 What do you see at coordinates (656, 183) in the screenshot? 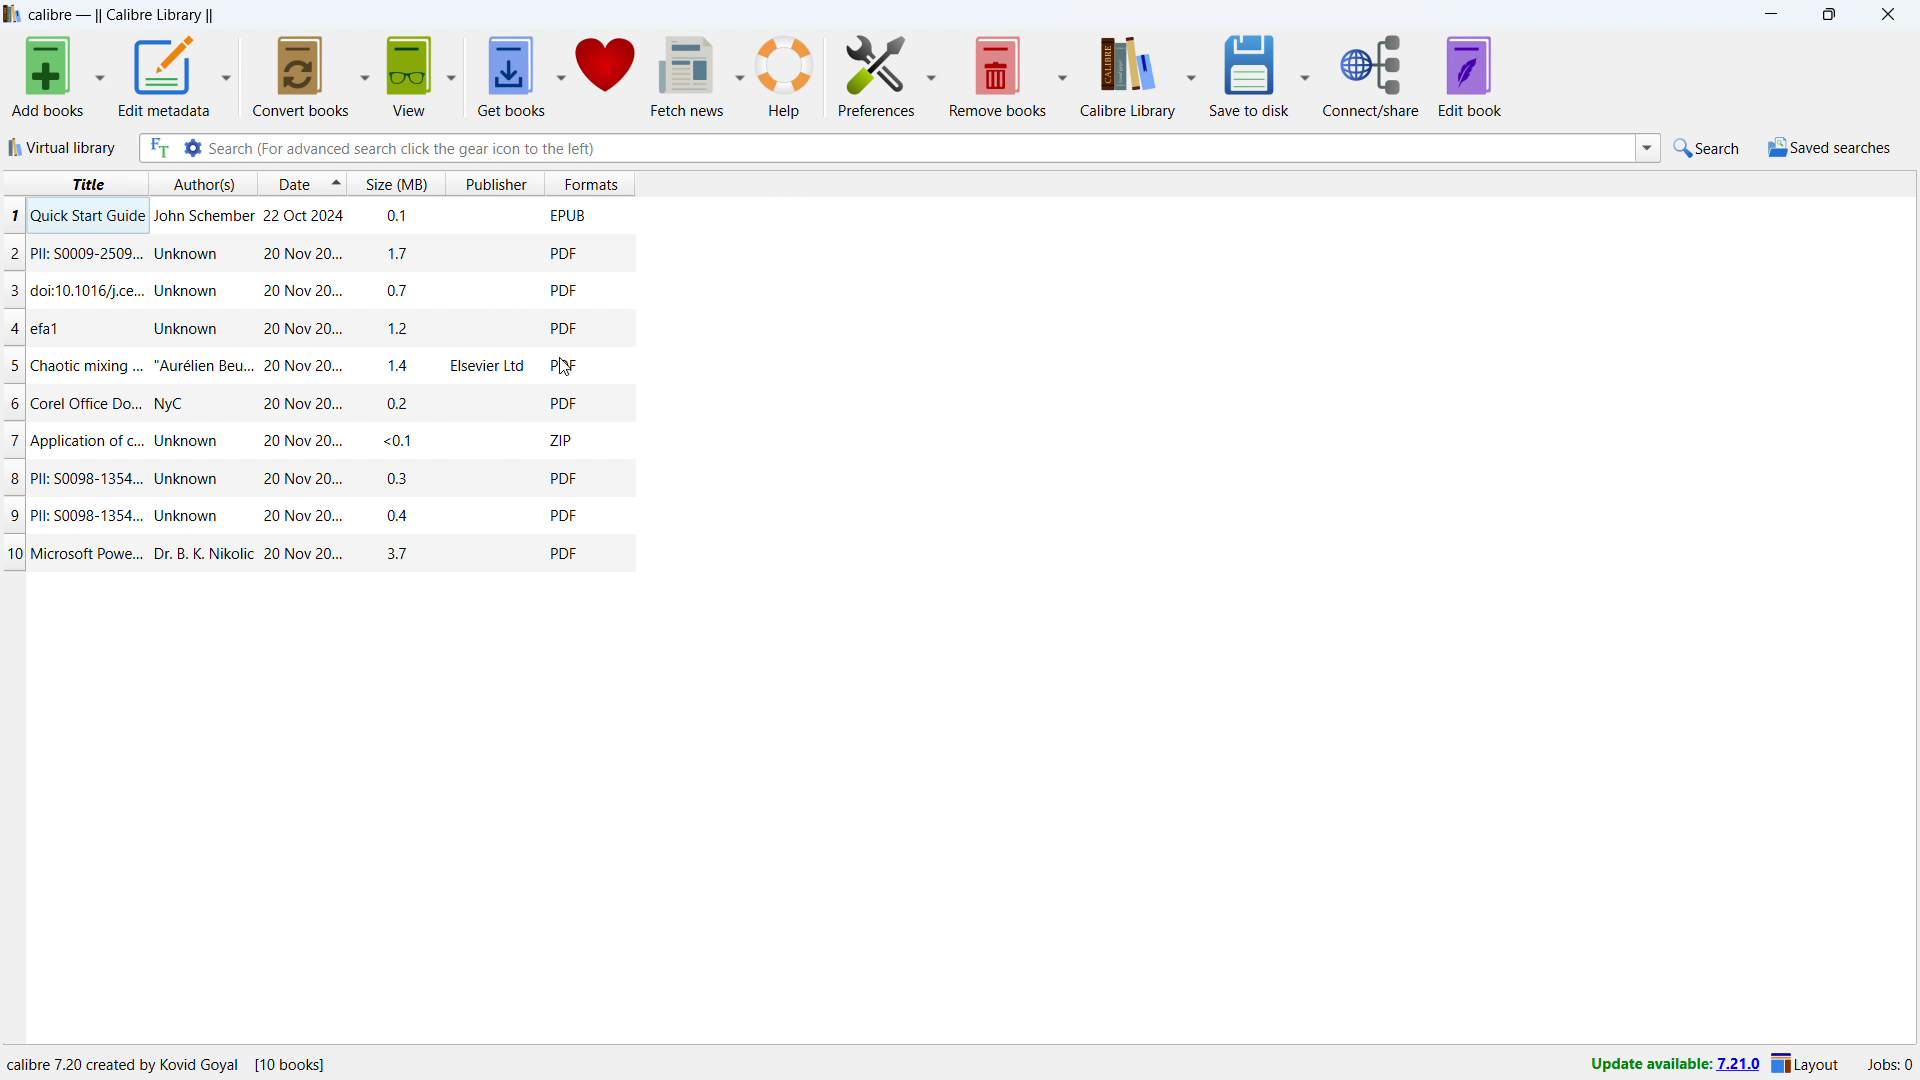
I see `sort by formats` at bounding box center [656, 183].